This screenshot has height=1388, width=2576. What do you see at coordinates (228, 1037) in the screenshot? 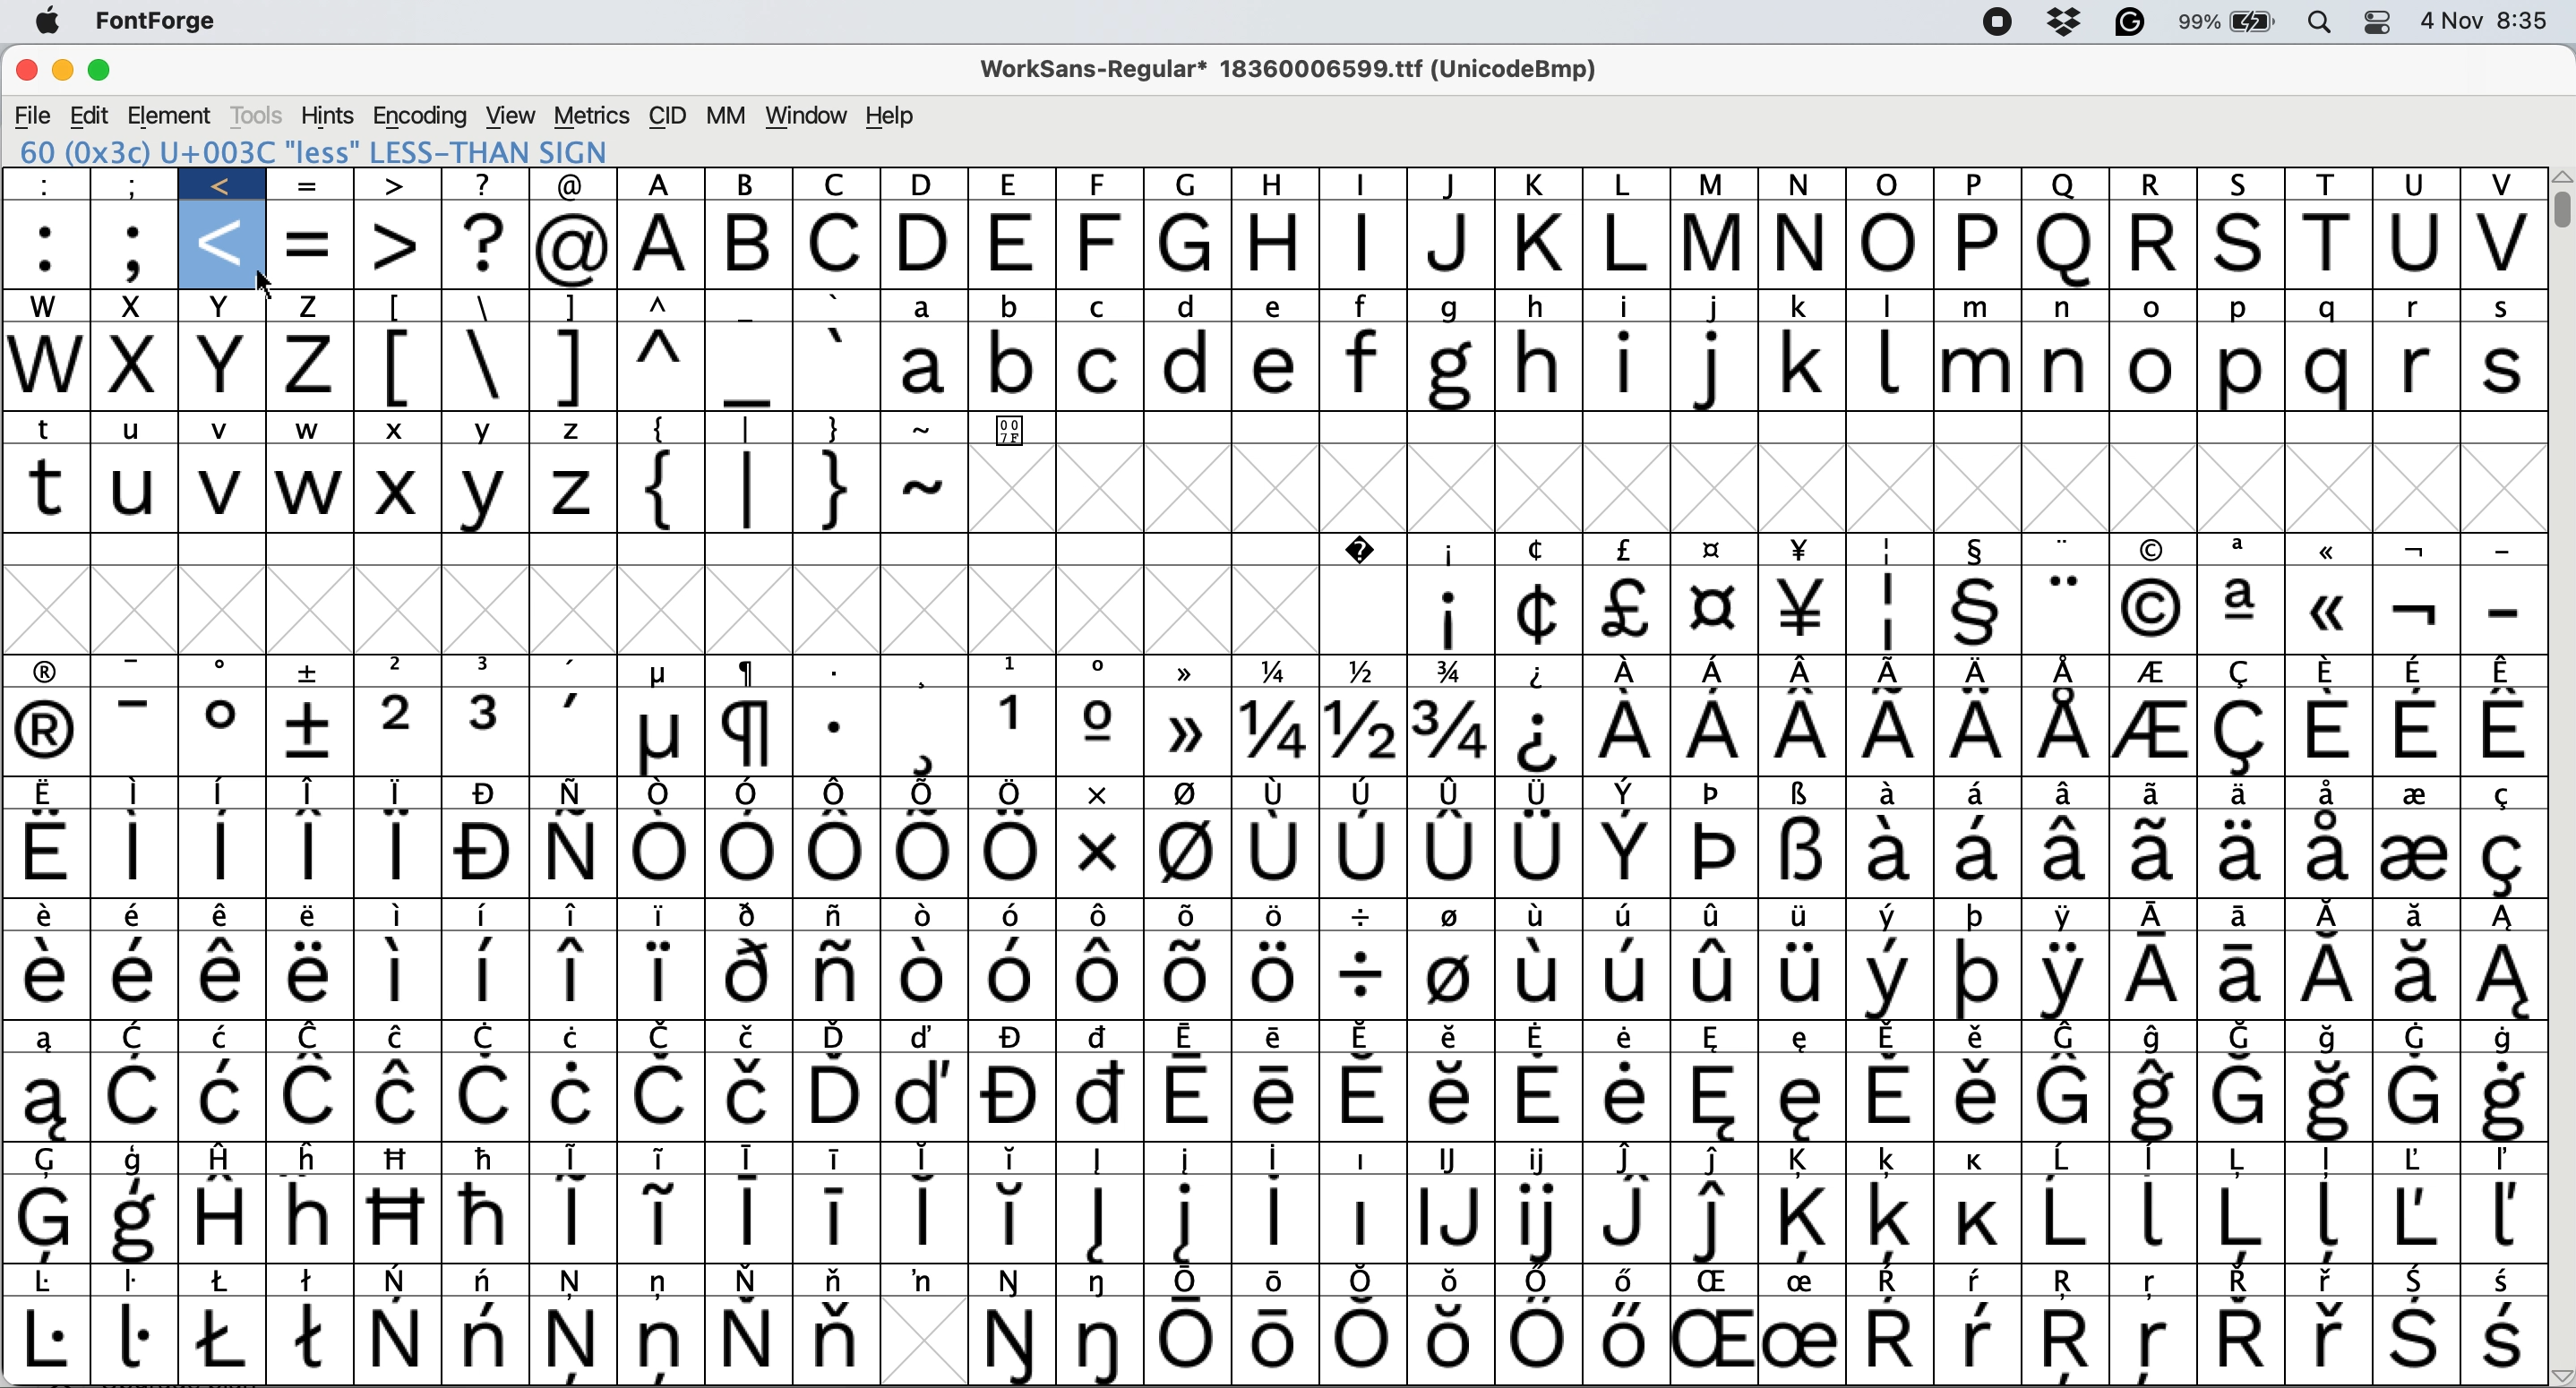
I see `Symbol` at bounding box center [228, 1037].